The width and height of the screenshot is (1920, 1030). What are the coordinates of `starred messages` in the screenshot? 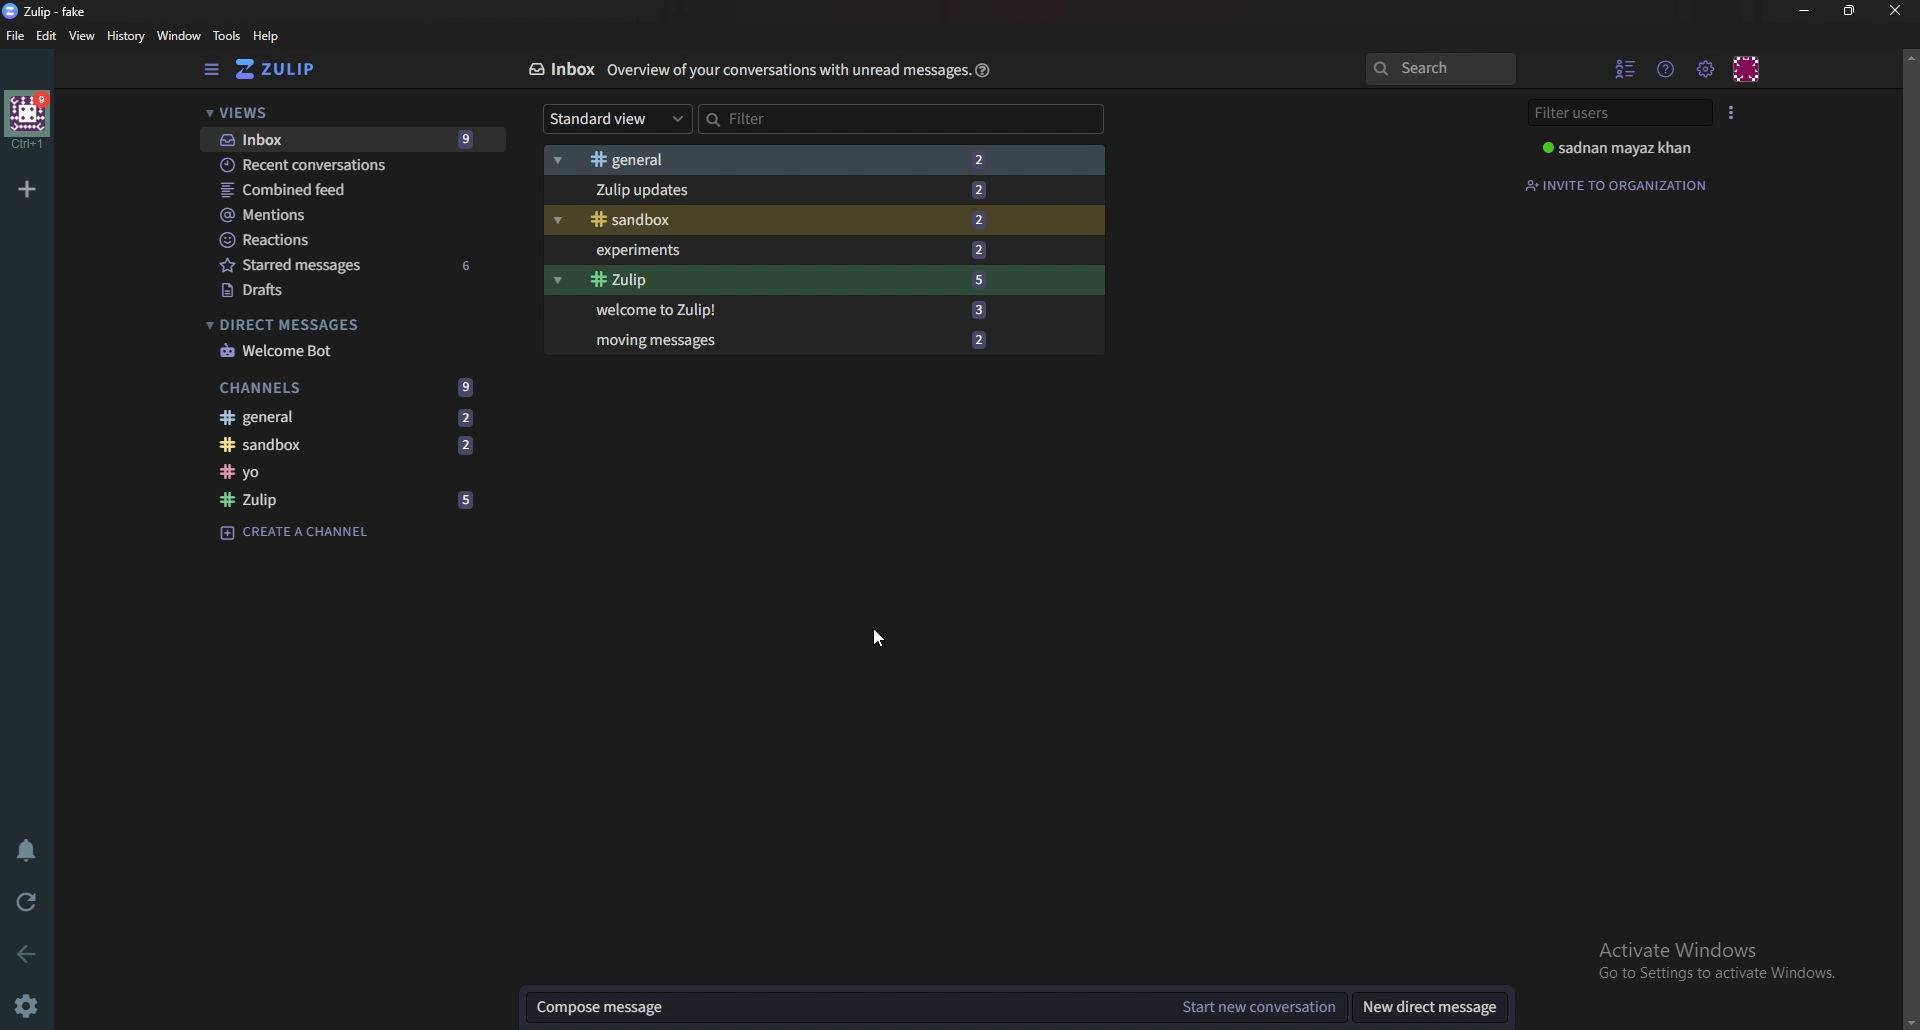 It's located at (348, 265).